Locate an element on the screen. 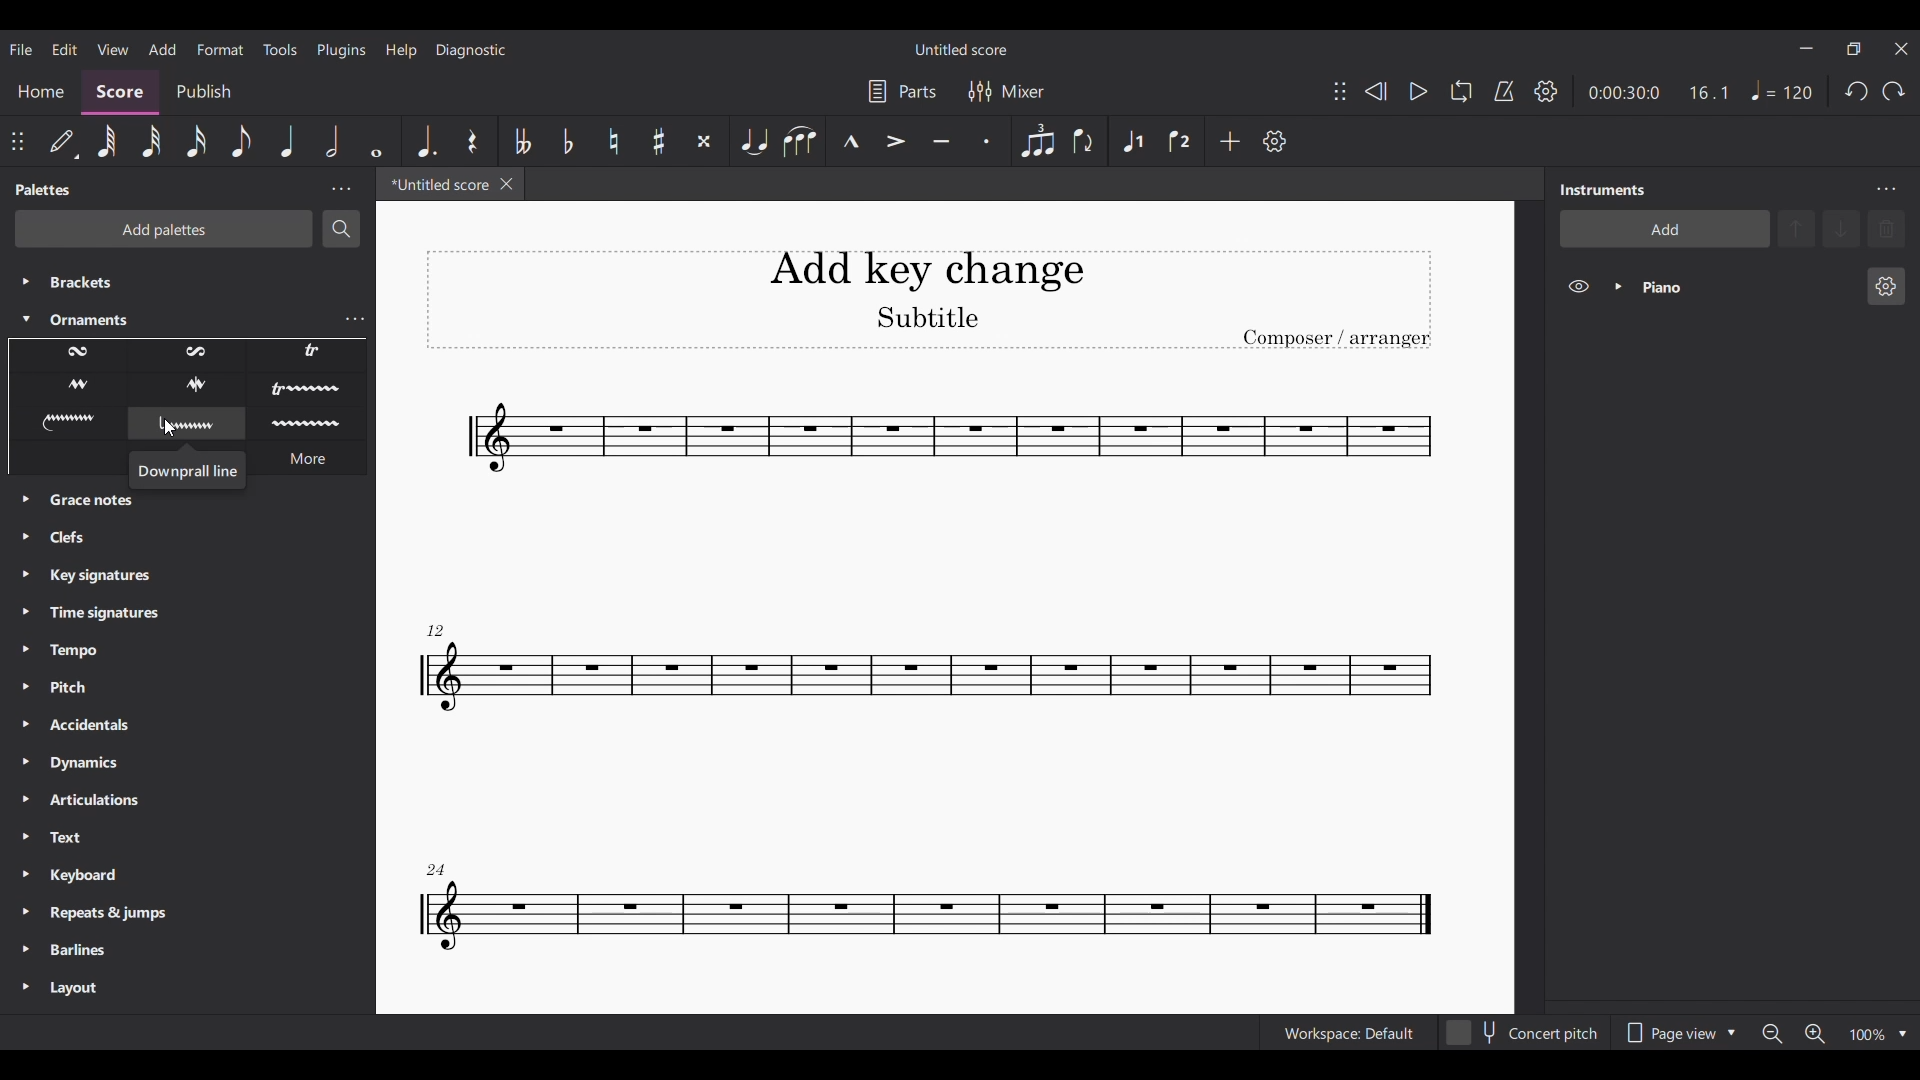  Current score is located at coordinates (925, 675).